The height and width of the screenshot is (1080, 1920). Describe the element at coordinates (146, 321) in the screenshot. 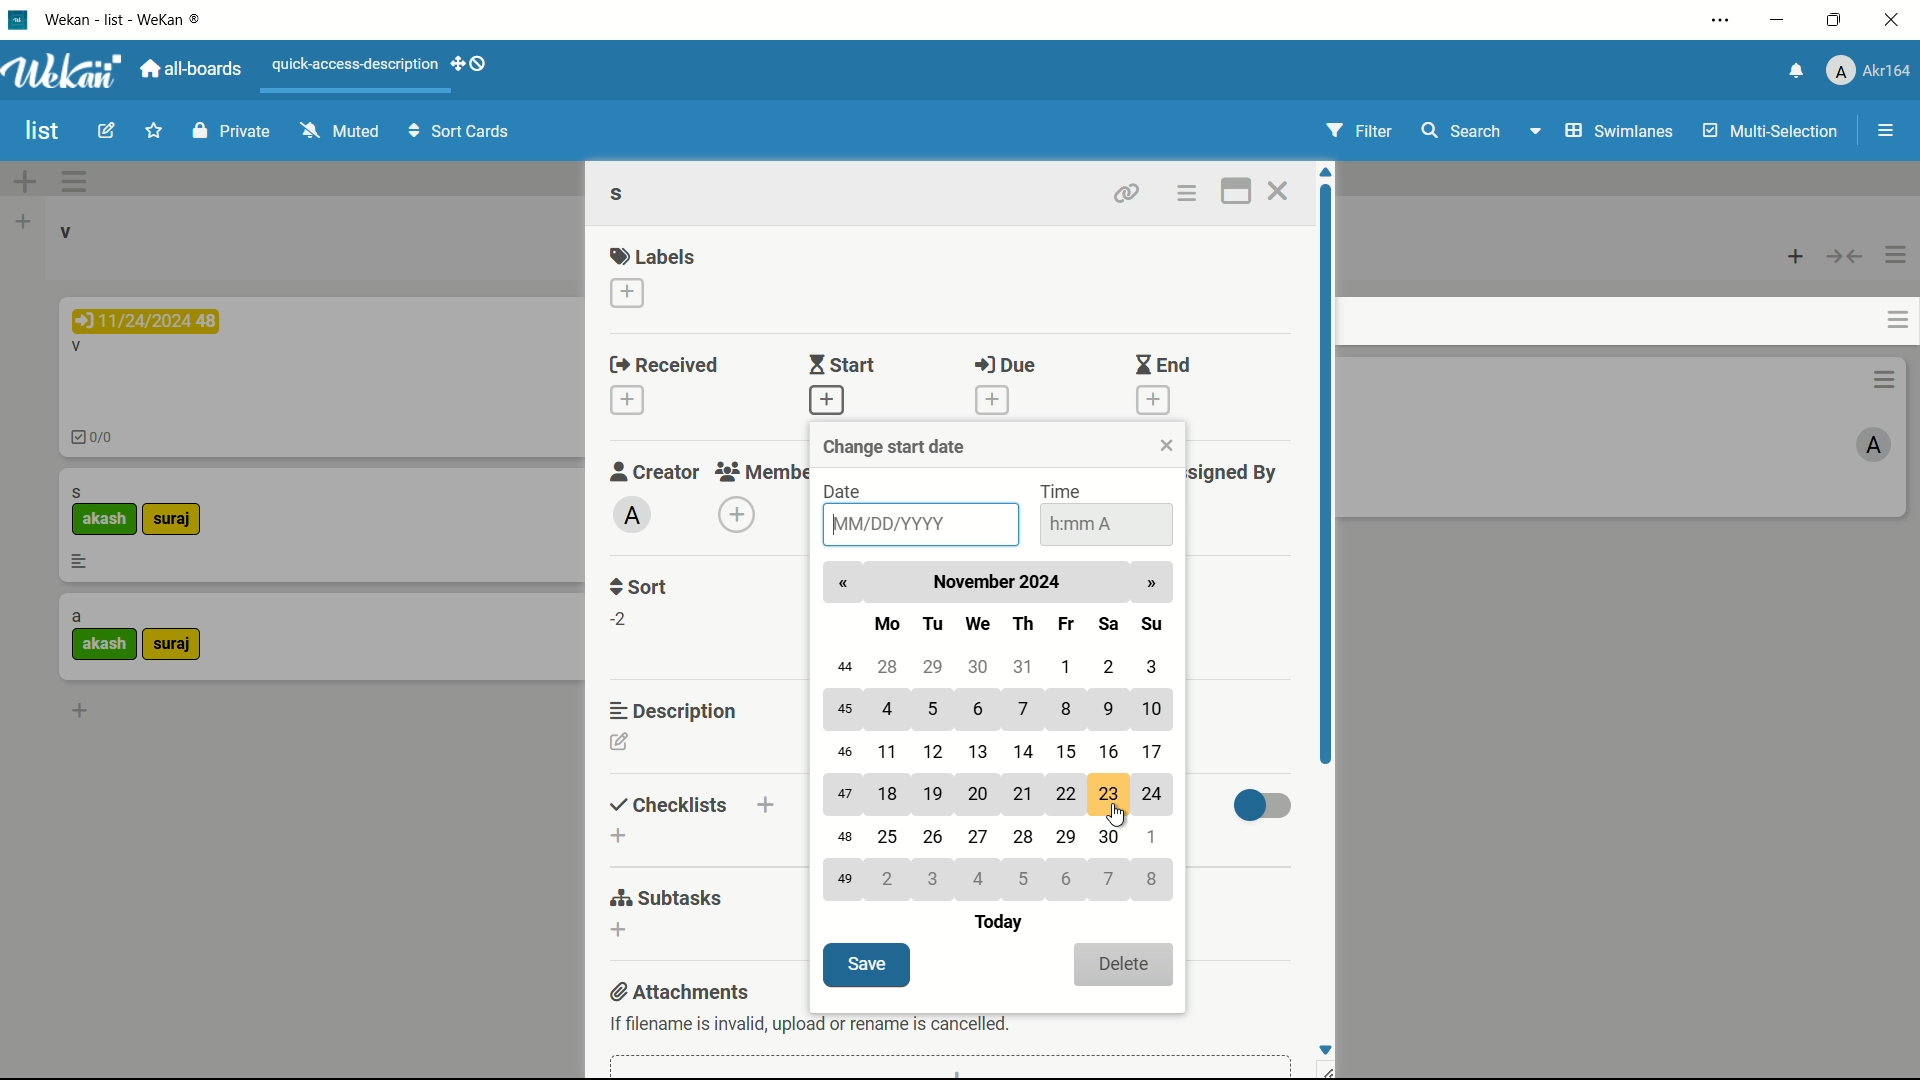

I see `due date` at that location.